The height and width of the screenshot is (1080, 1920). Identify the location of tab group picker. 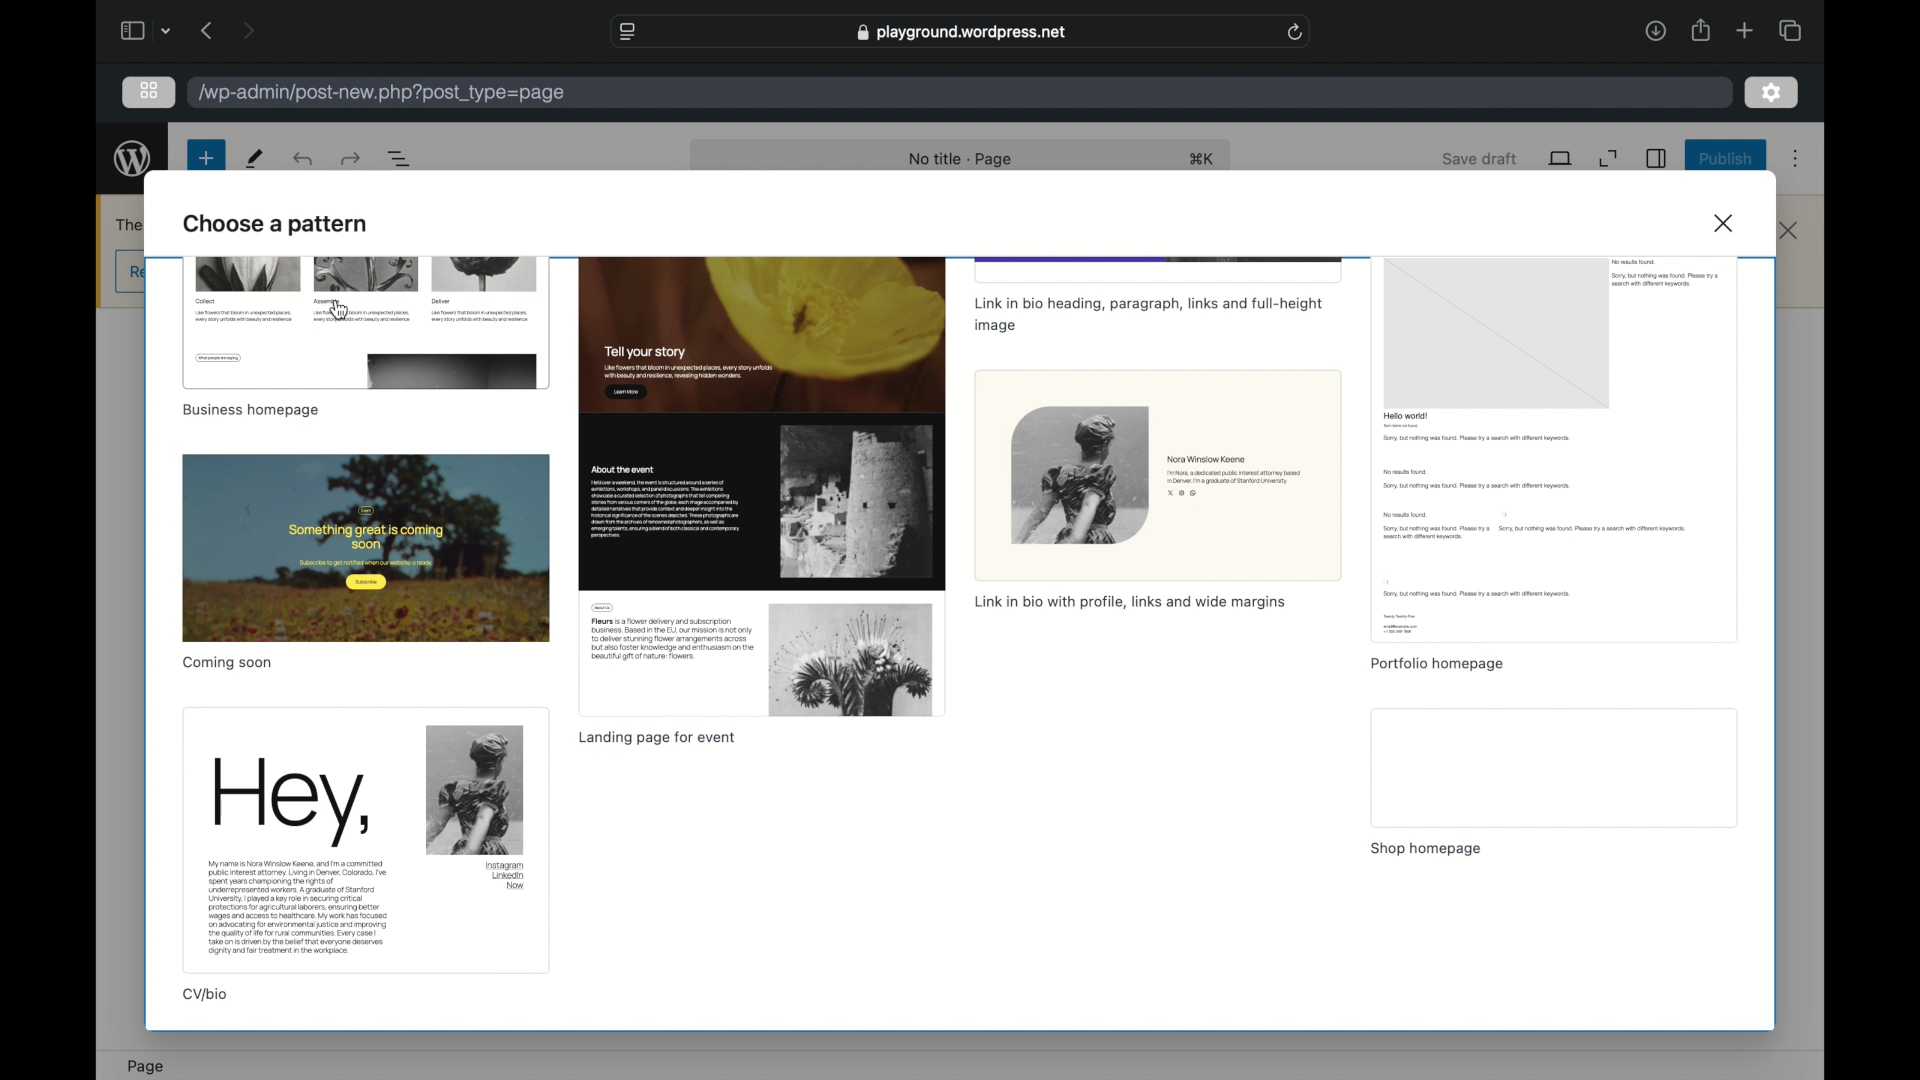
(1790, 30).